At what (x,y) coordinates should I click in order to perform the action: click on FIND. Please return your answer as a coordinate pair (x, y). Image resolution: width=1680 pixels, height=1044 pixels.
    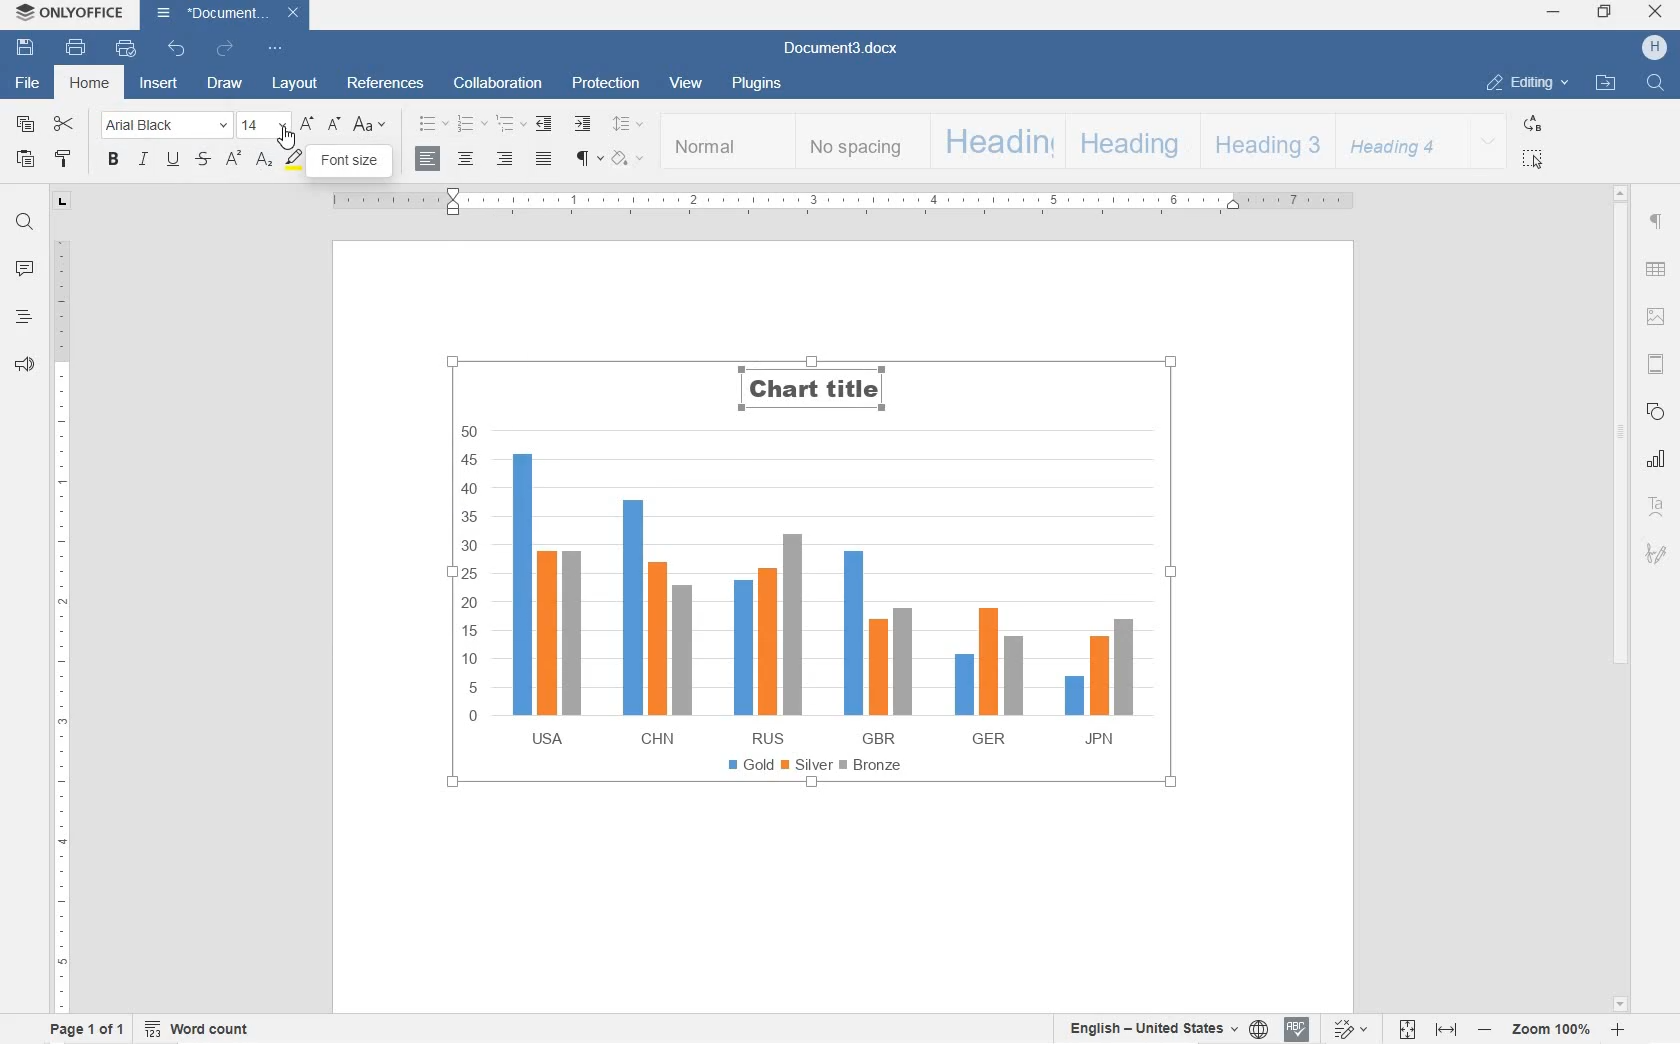
    Looking at the image, I should click on (1655, 82).